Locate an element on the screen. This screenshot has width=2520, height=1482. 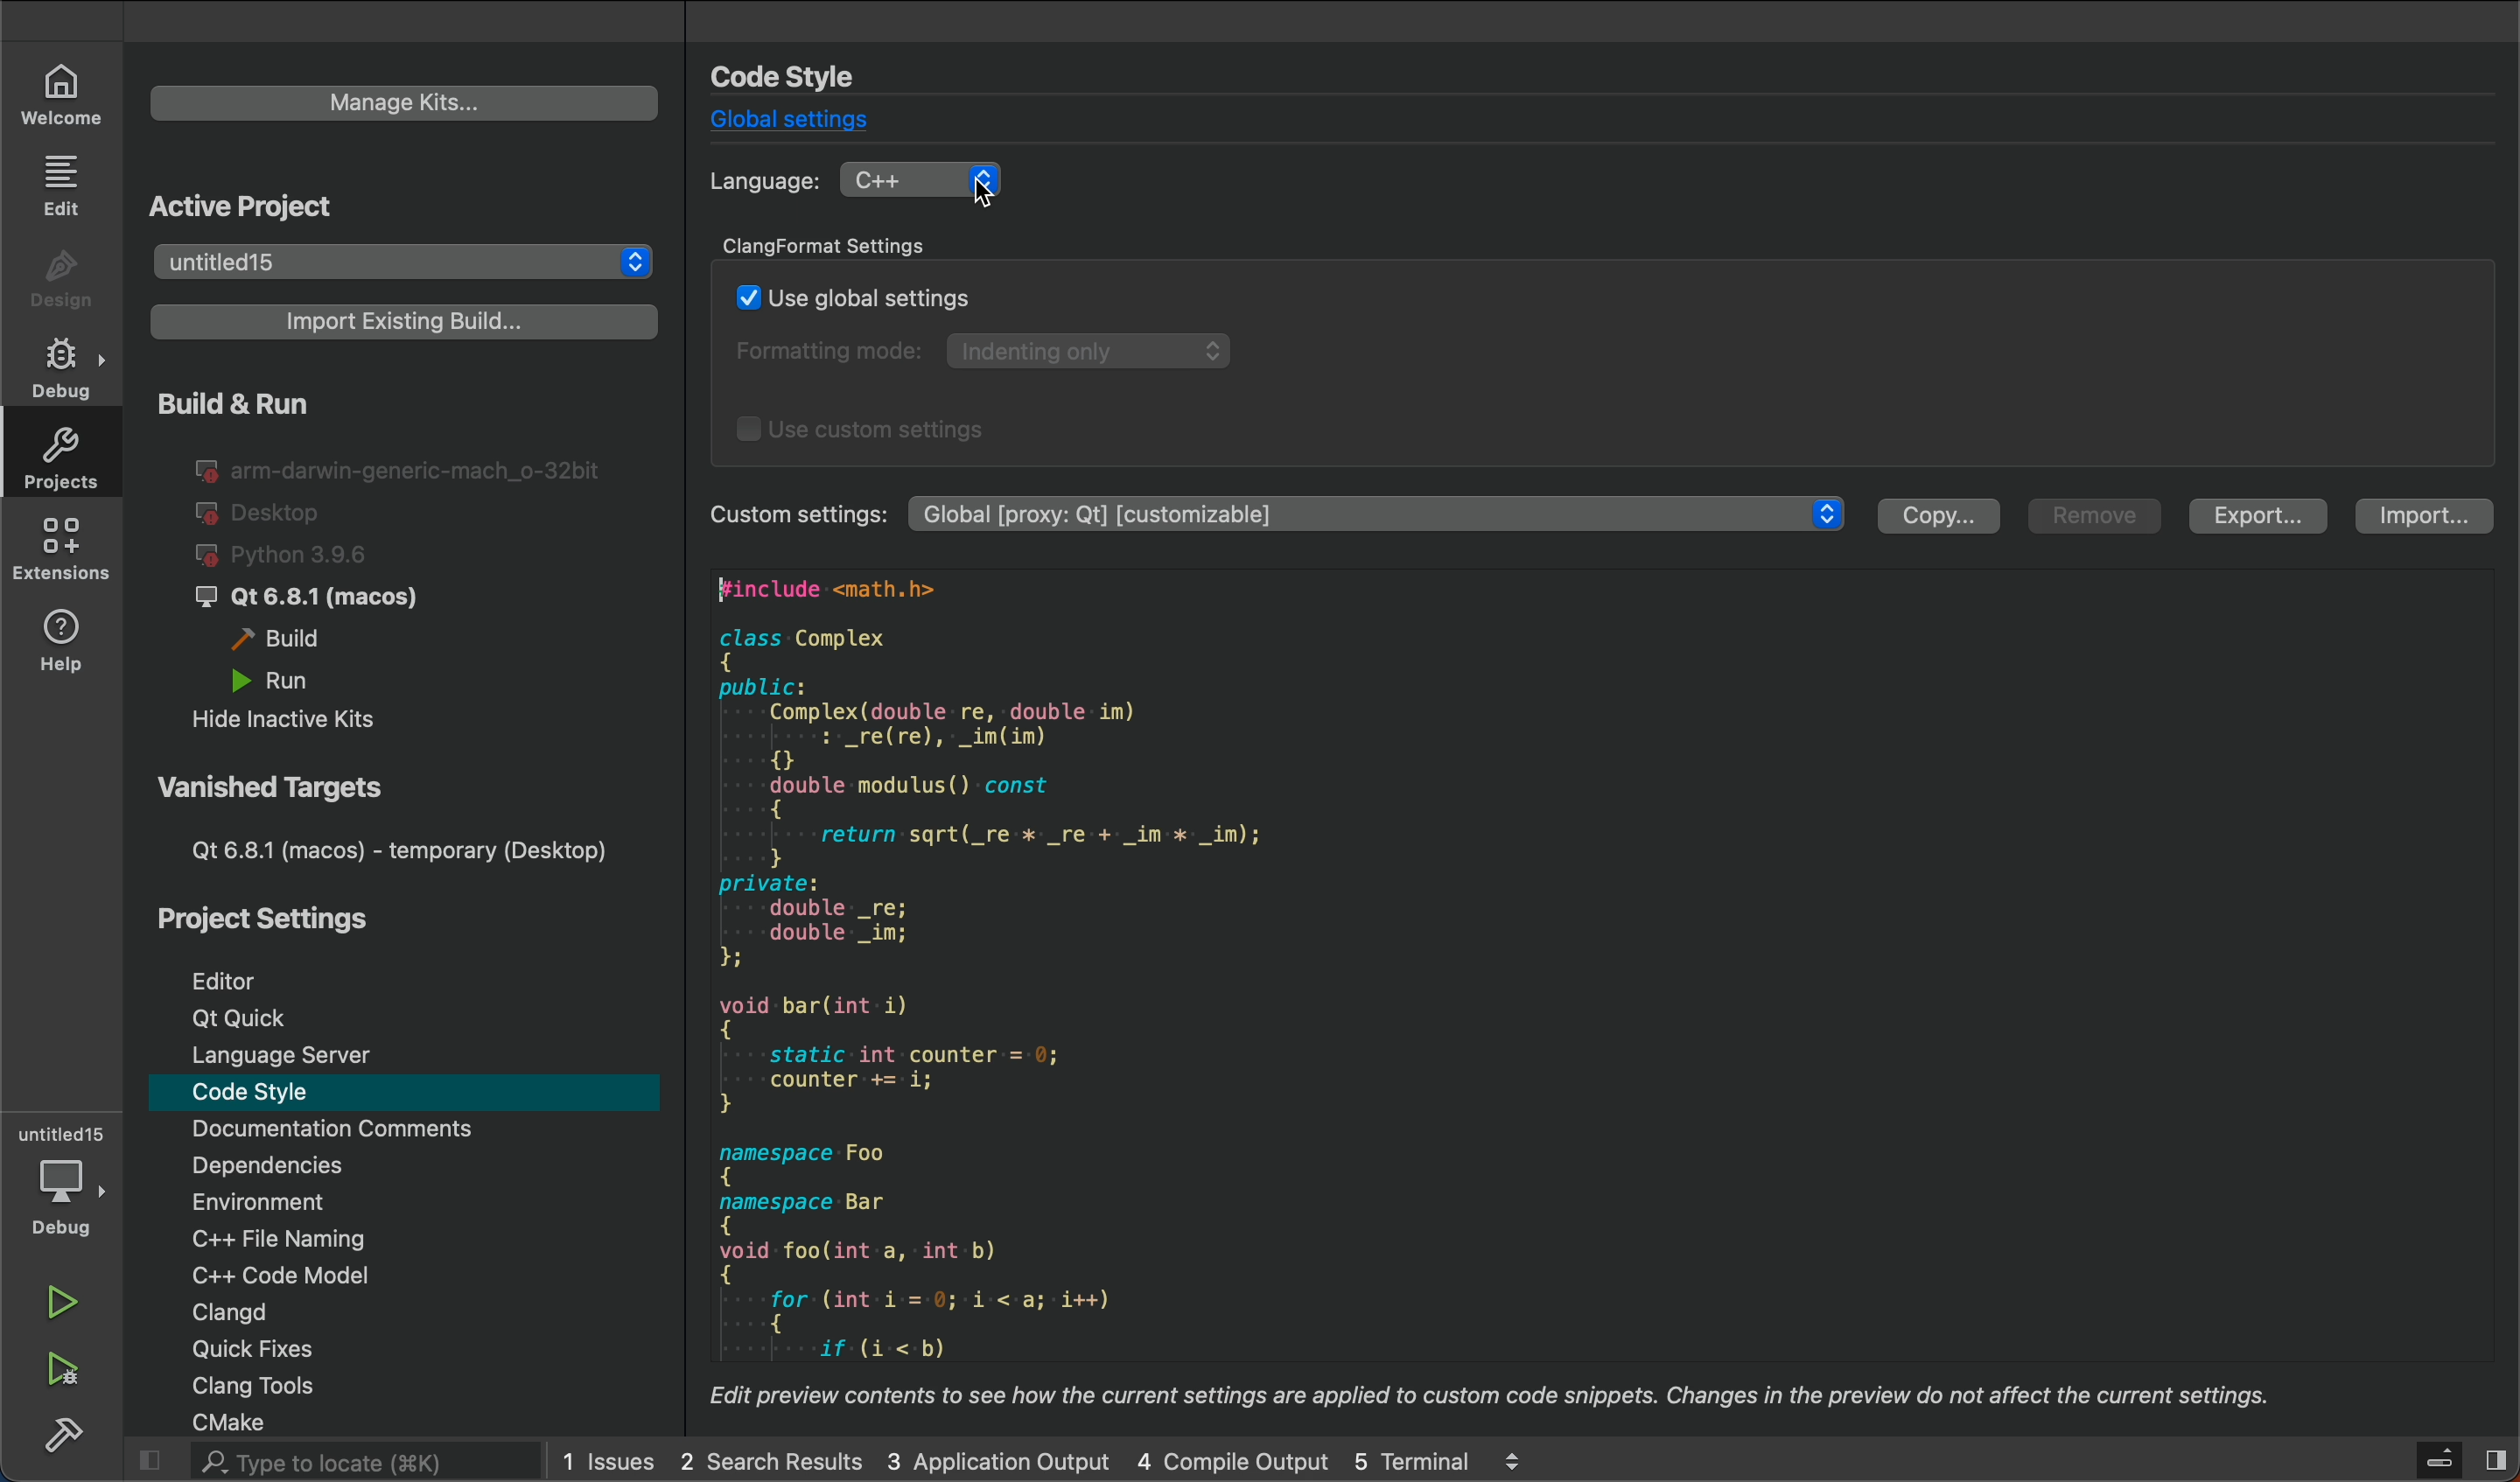
export is located at coordinates (2263, 517).